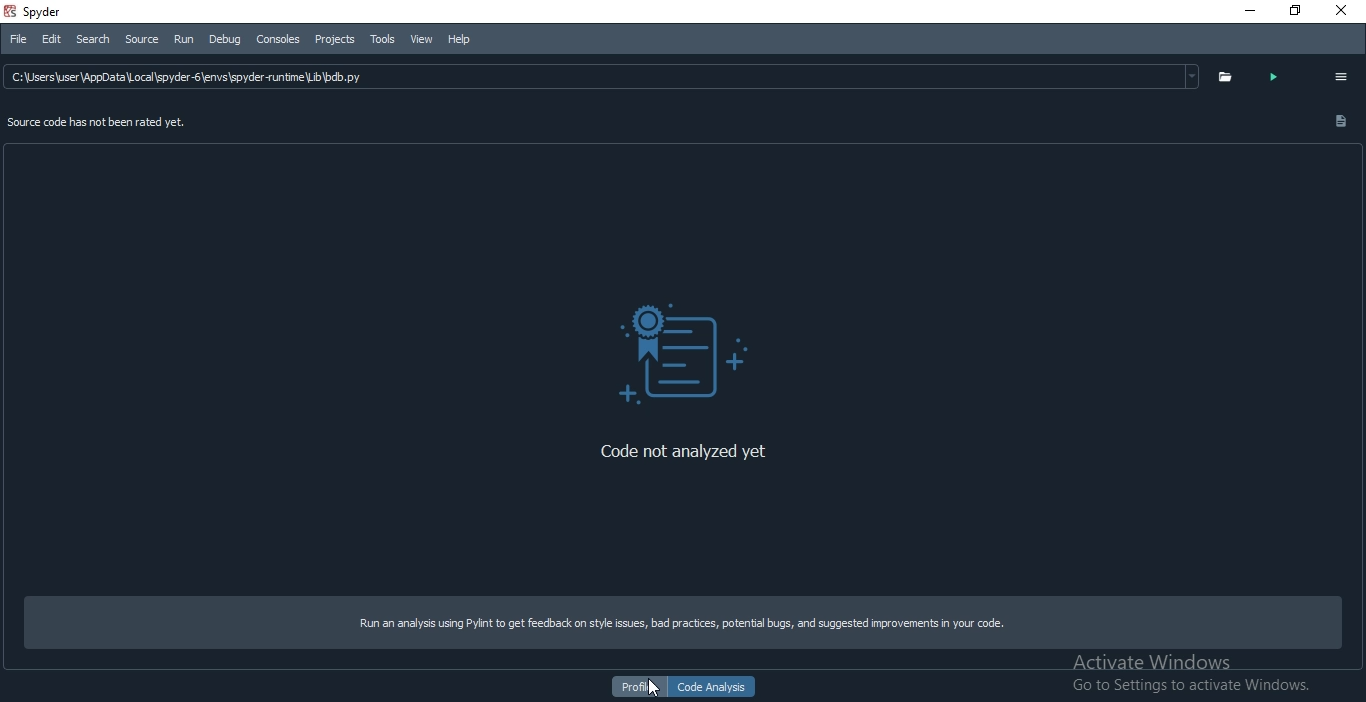  Describe the element at coordinates (466, 36) in the screenshot. I see `Help` at that location.